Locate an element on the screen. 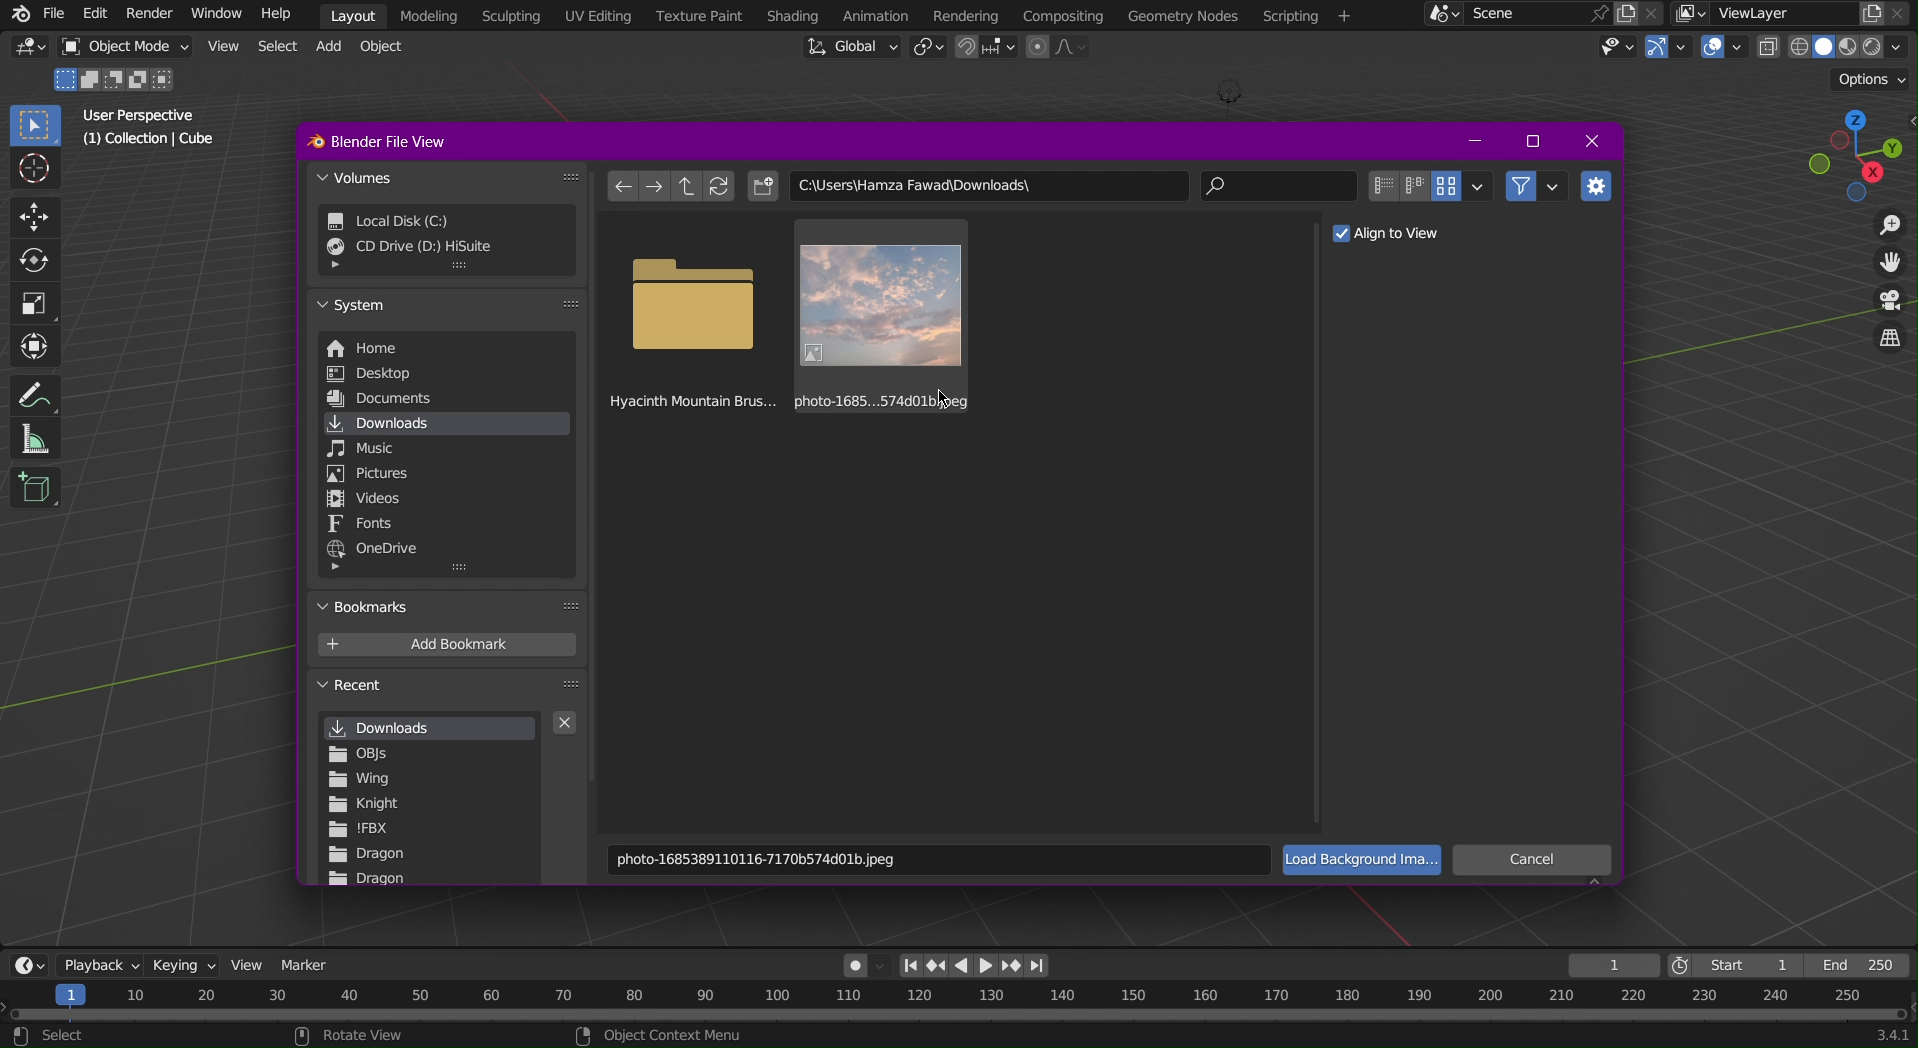  Select Box is located at coordinates (32, 126).